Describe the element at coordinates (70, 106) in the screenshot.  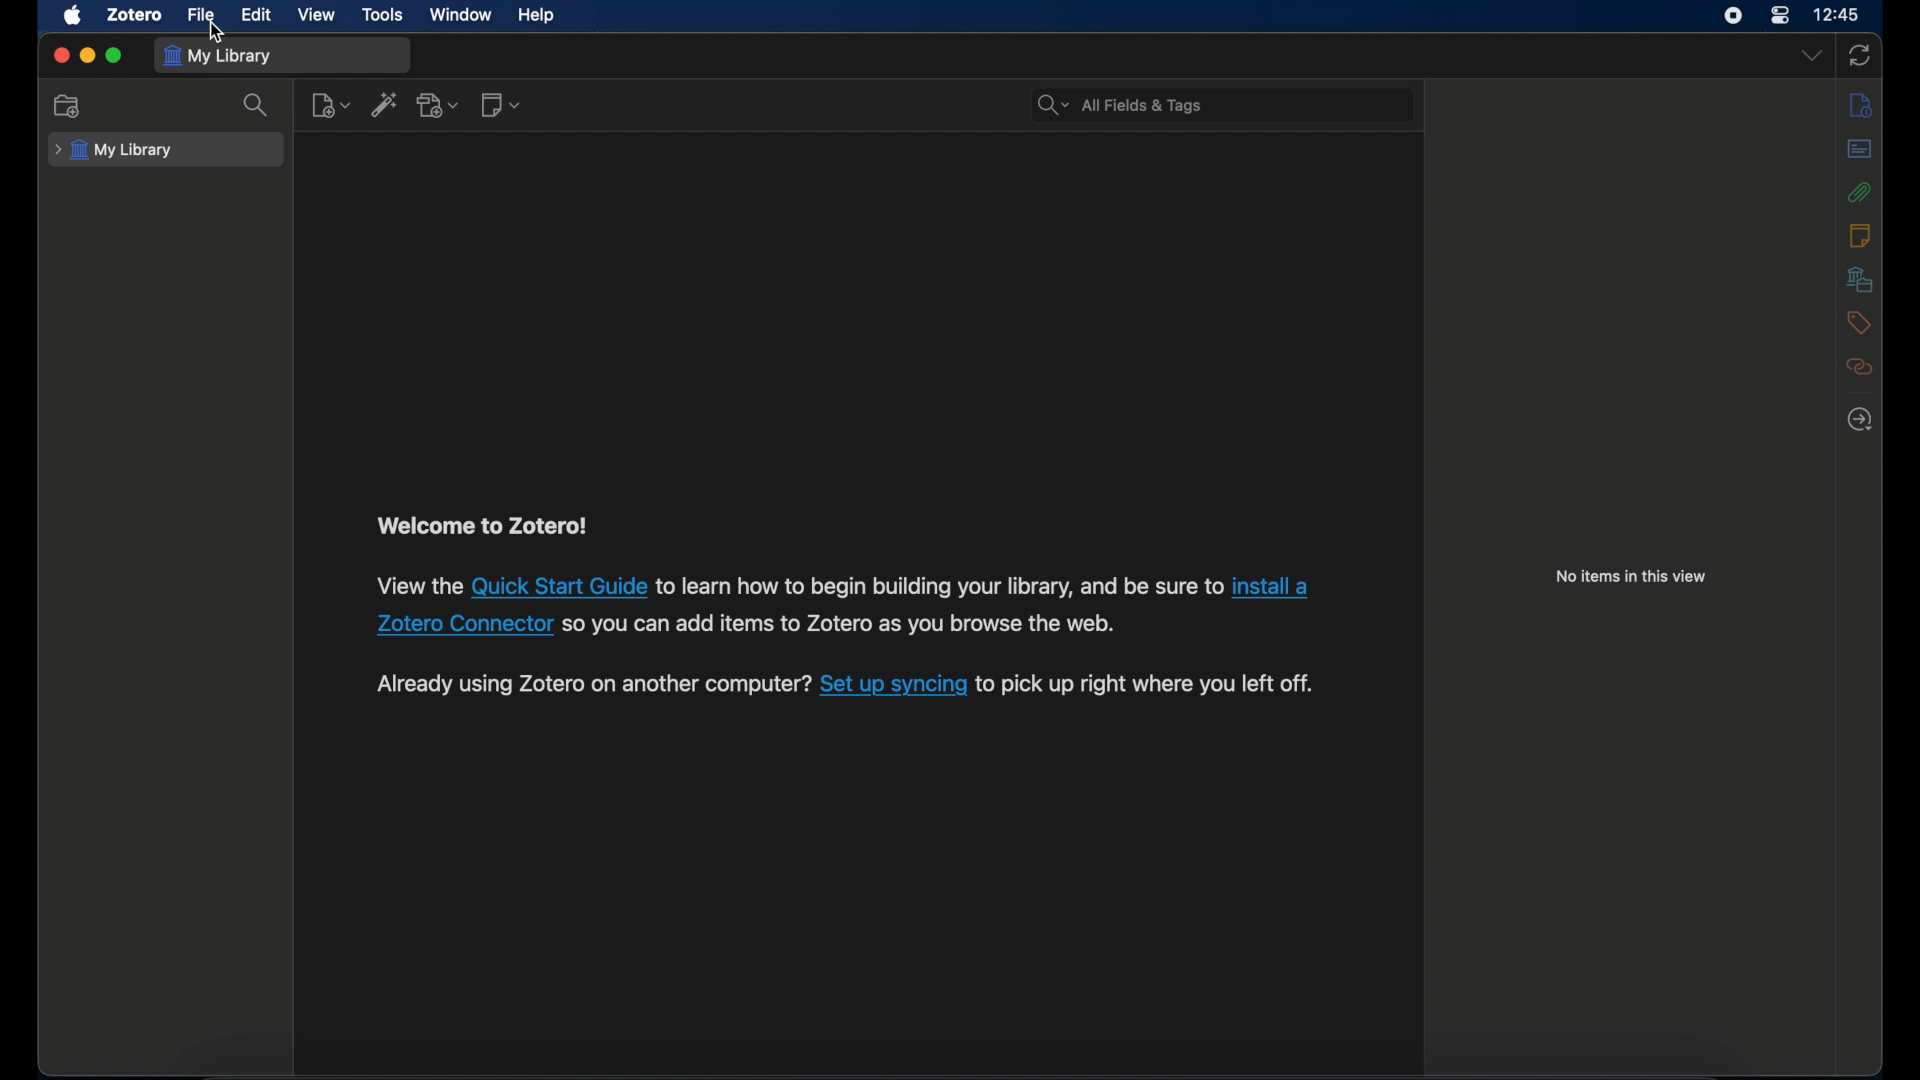
I see `new collection` at that location.